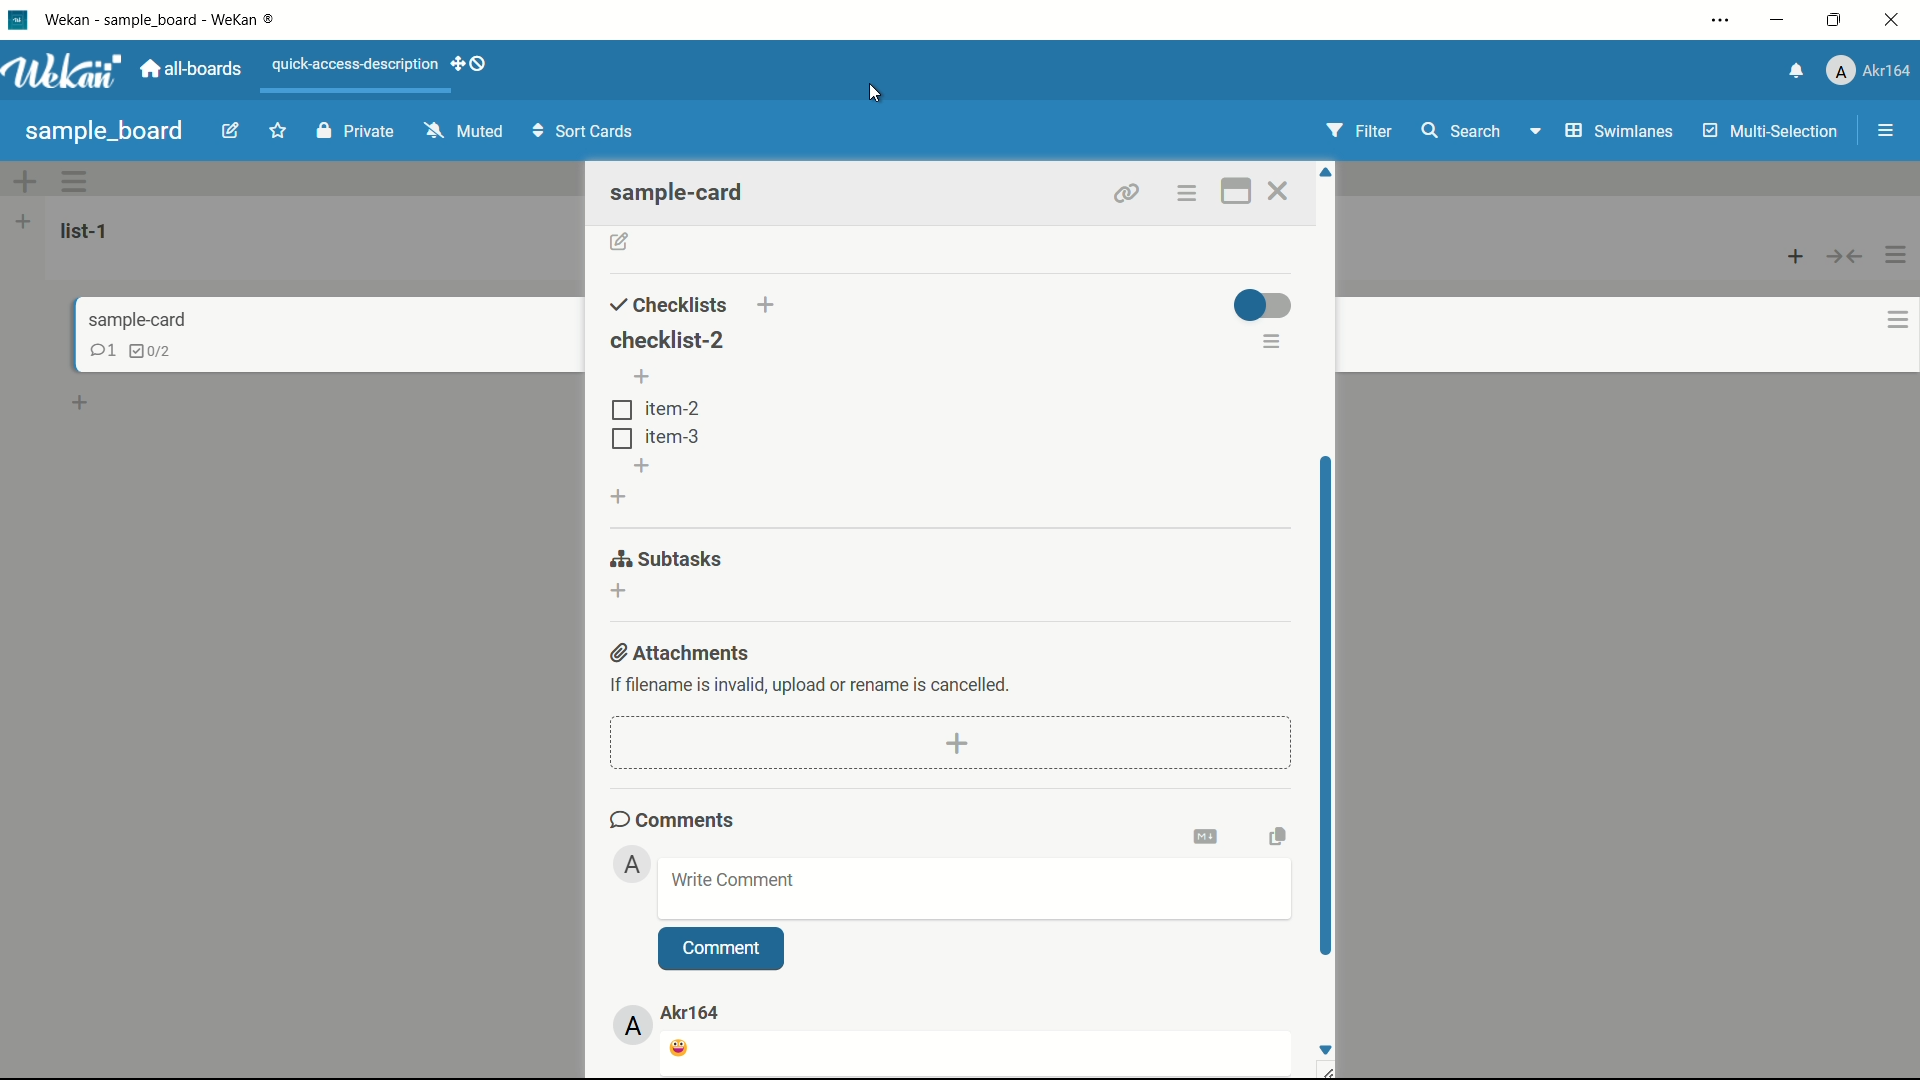  What do you see at coordinates (355, 65) in the screenshot?
I see `quick-access-description` at bounding box center [355, 65].